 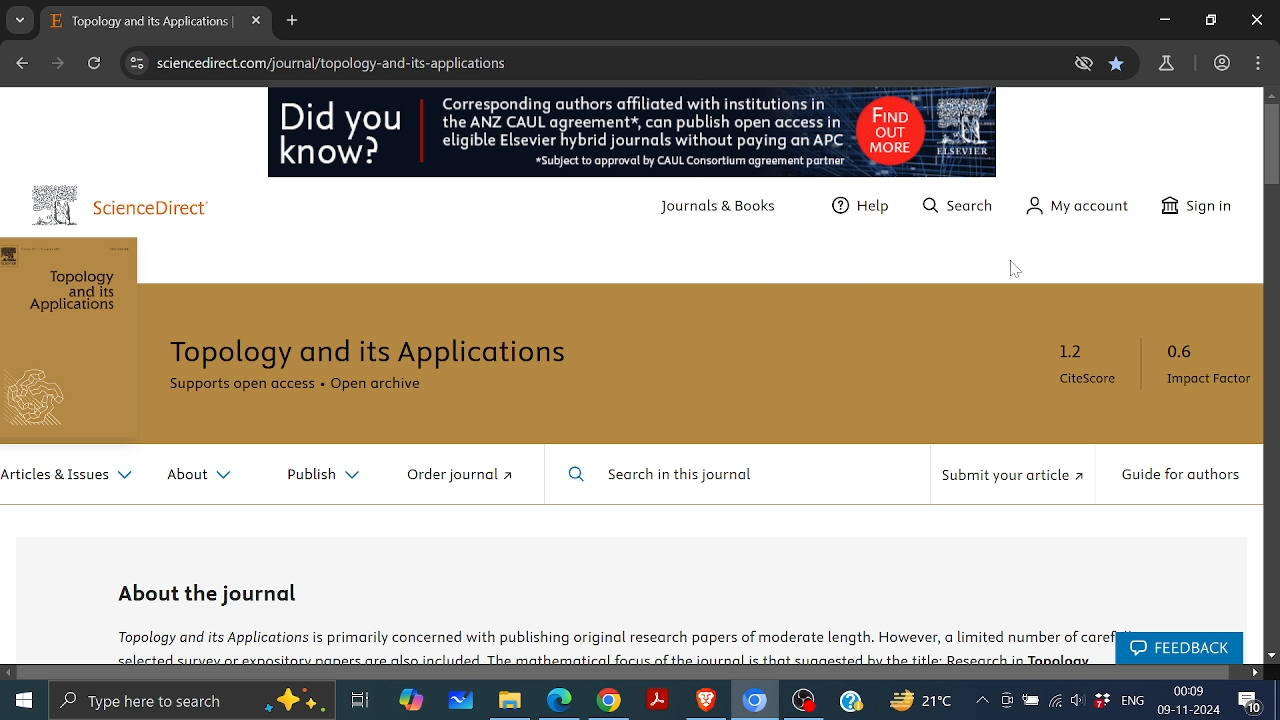 I want to click on Topology and Applications, so click(x=76, y=294).